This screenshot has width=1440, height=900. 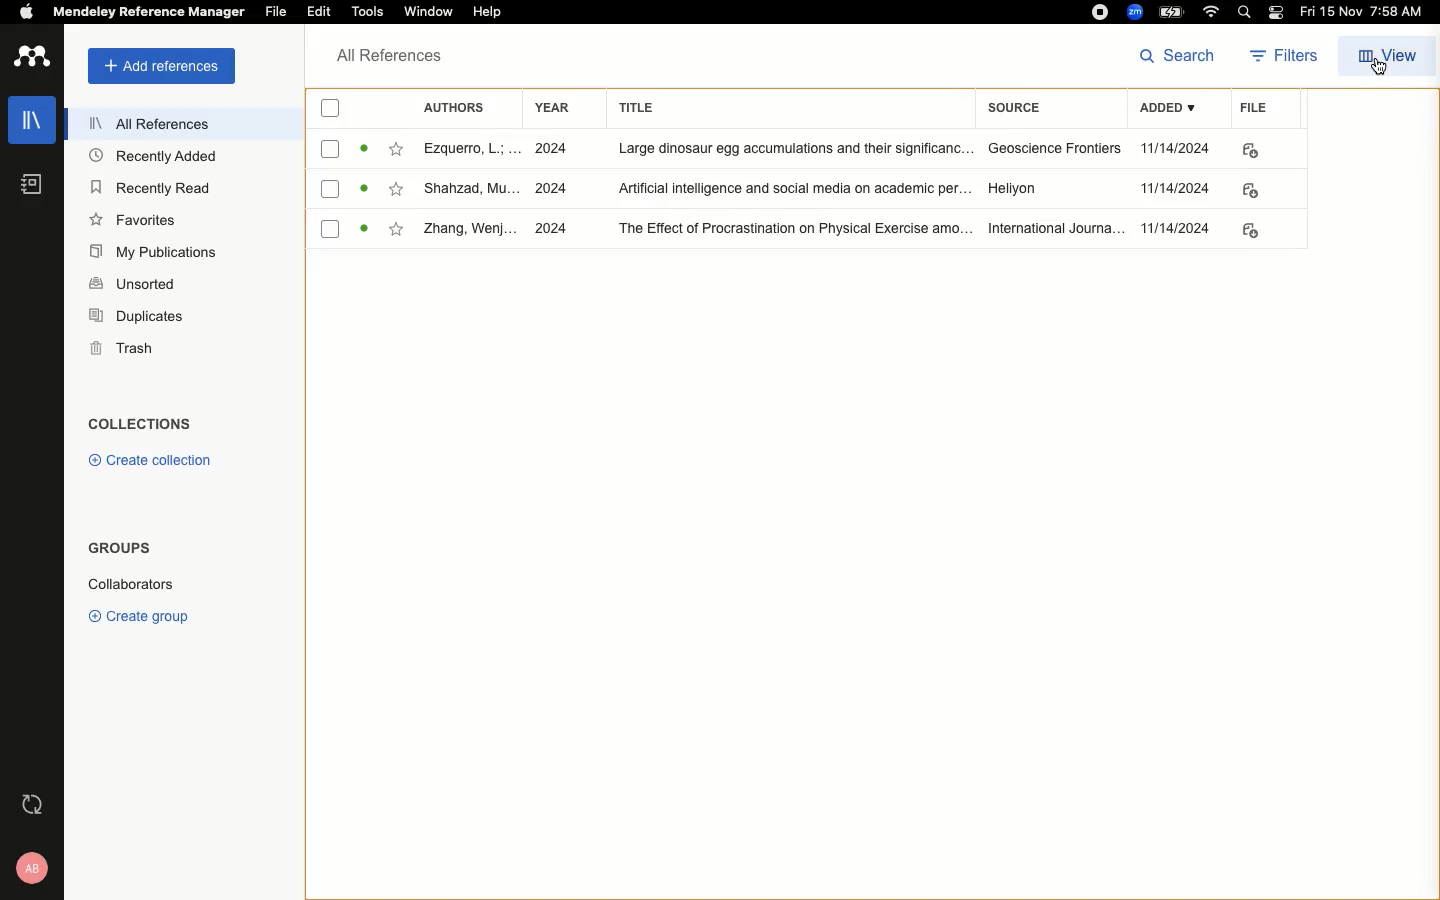 I want to click on Geoscience frontiers, so click(x=1048, y=148).